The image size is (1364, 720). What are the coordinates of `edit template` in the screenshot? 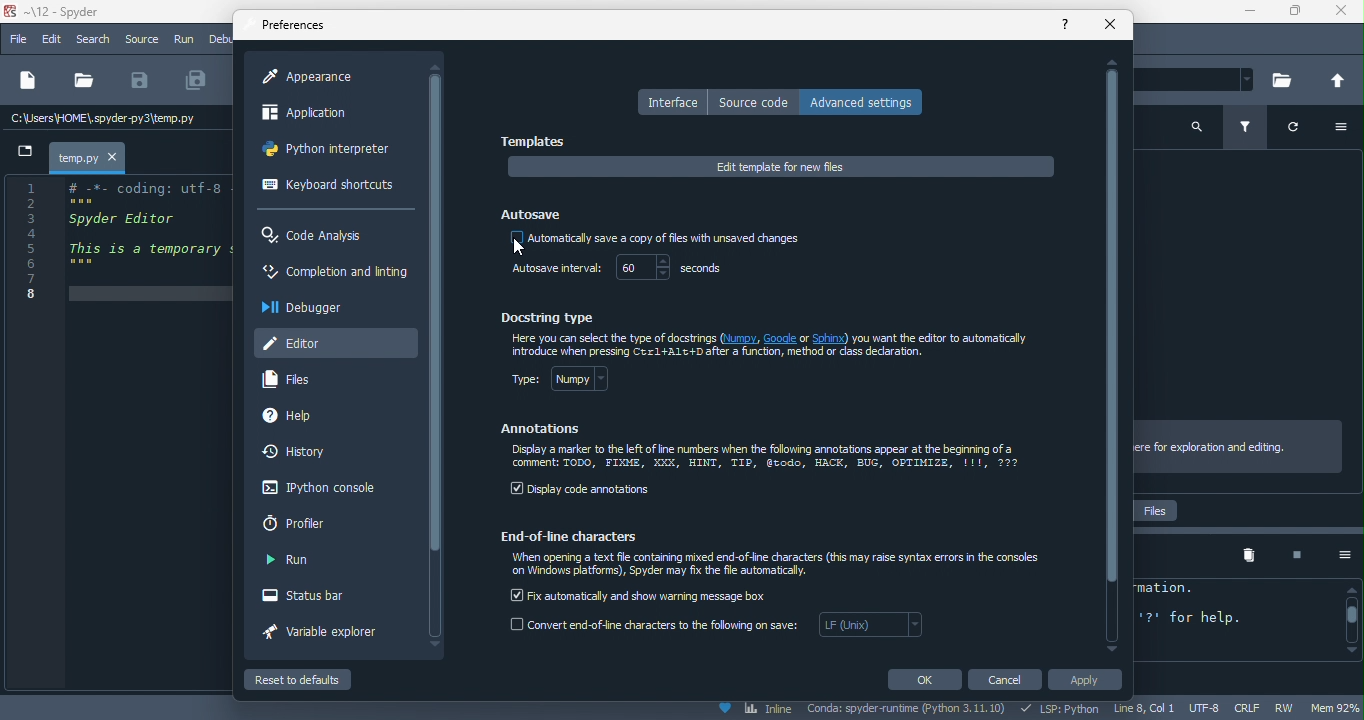 It's located at (781, 167).